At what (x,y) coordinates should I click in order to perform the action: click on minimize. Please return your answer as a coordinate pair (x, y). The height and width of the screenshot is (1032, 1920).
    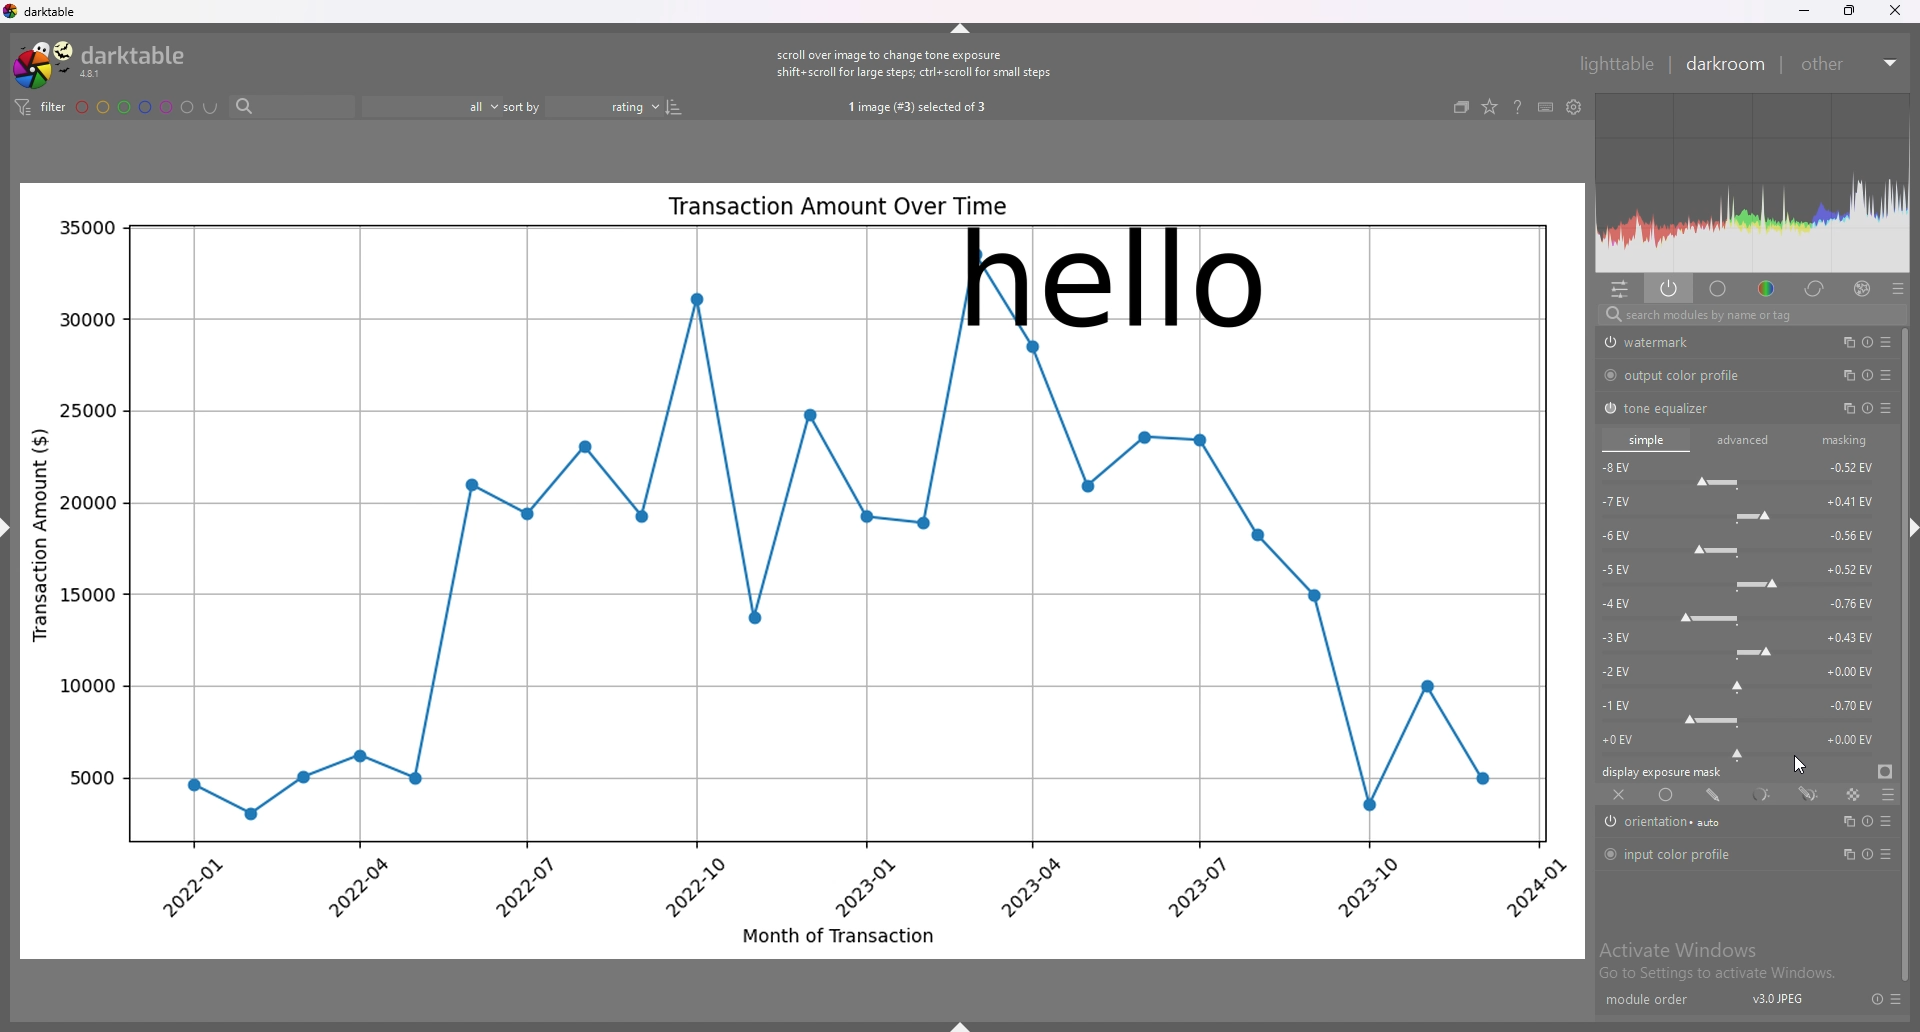
    Looking at the image, I should click on (1804, 11).